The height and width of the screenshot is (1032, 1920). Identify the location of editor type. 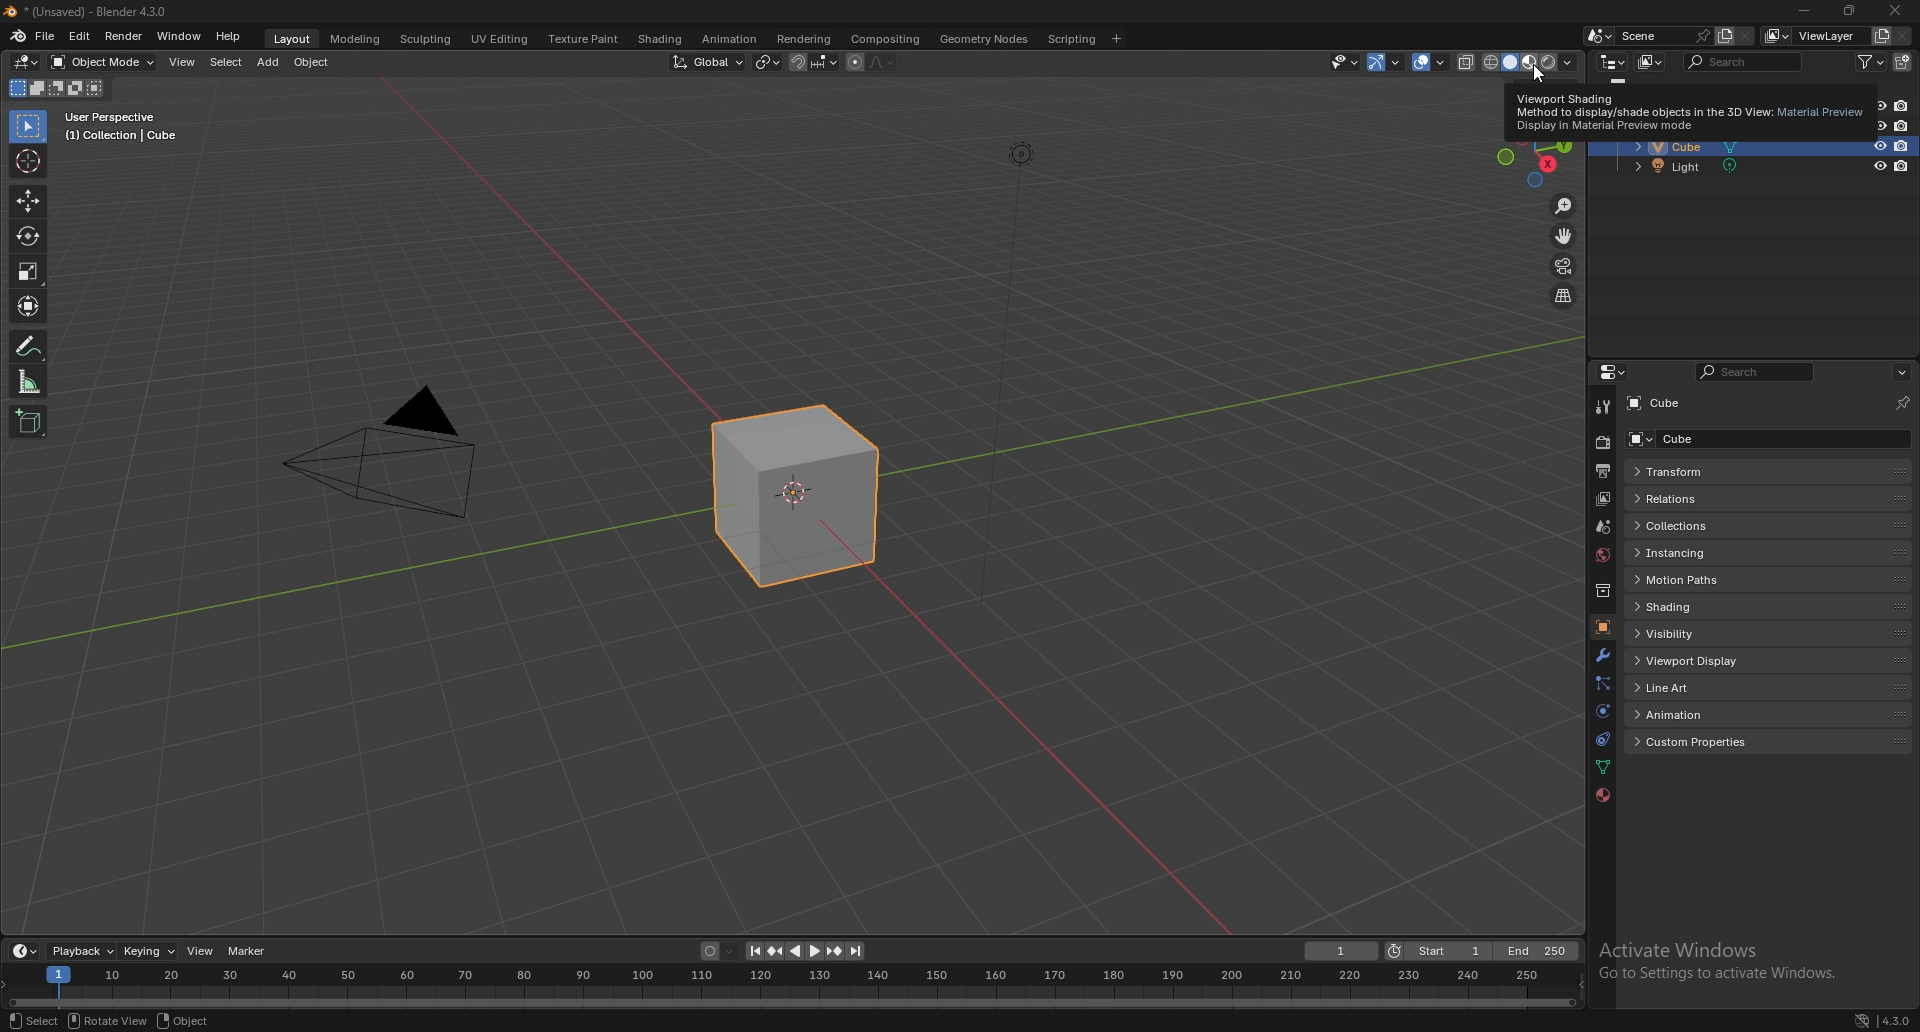
(24, 951).